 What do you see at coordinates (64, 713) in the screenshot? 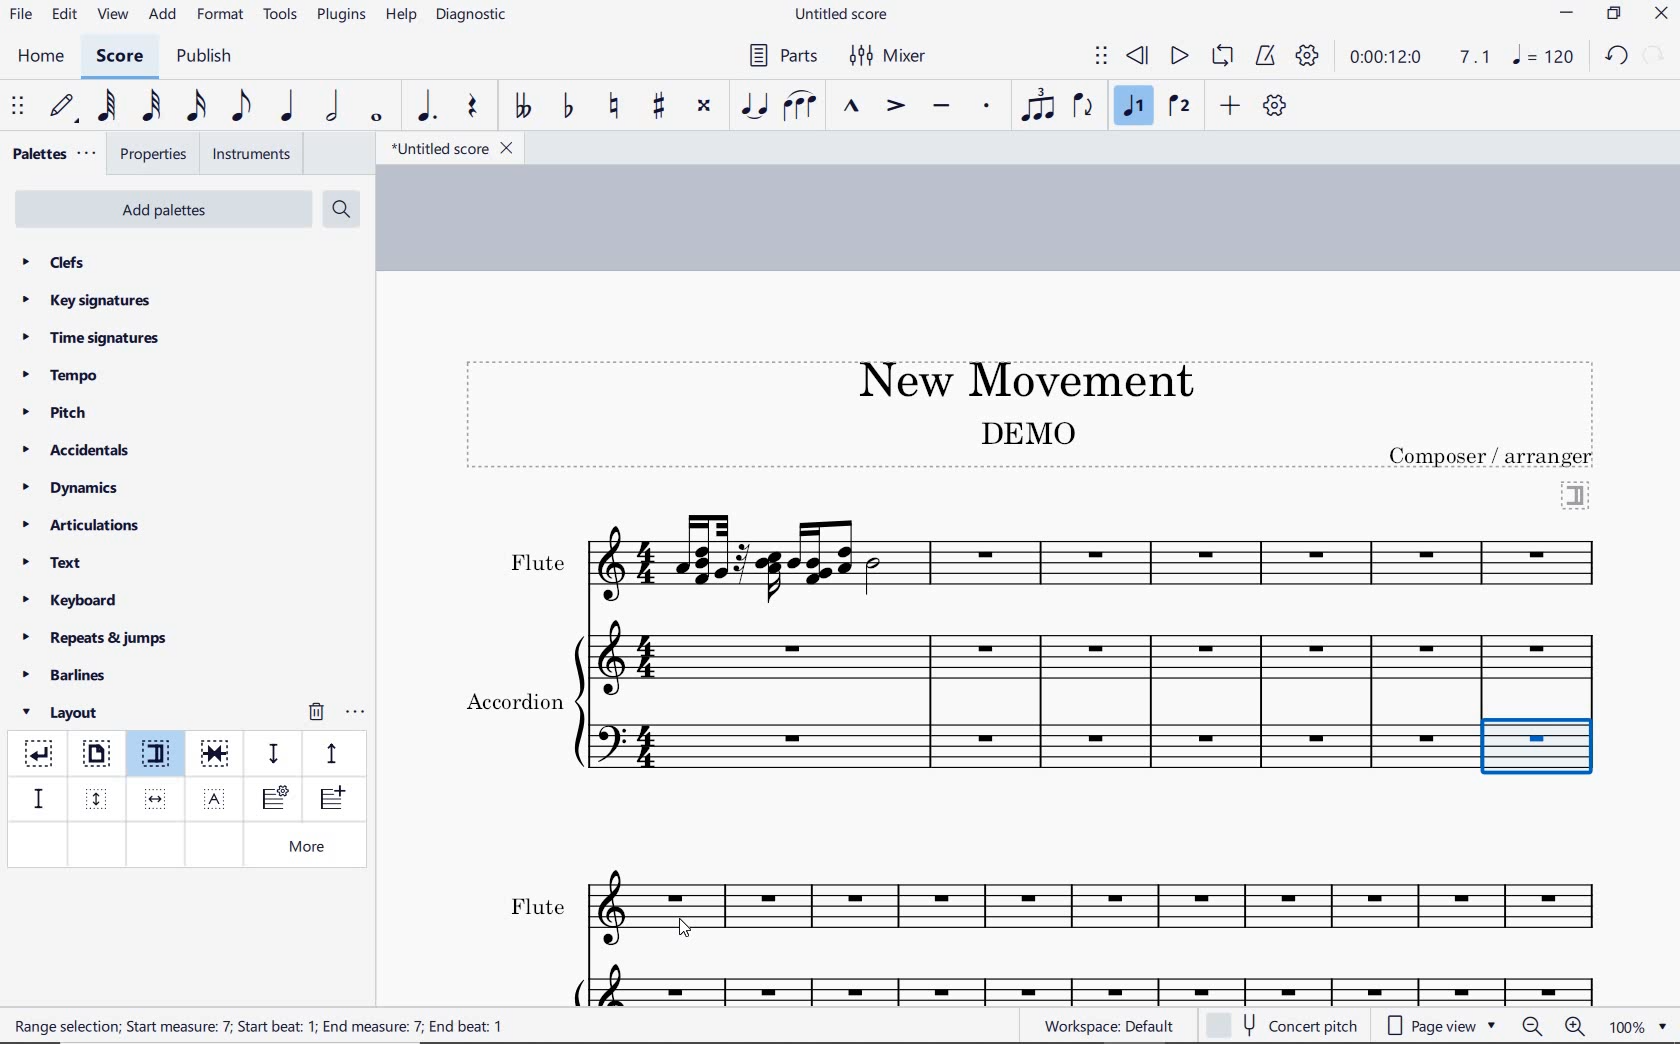
I see `layout` at bounding box center [64, 713].